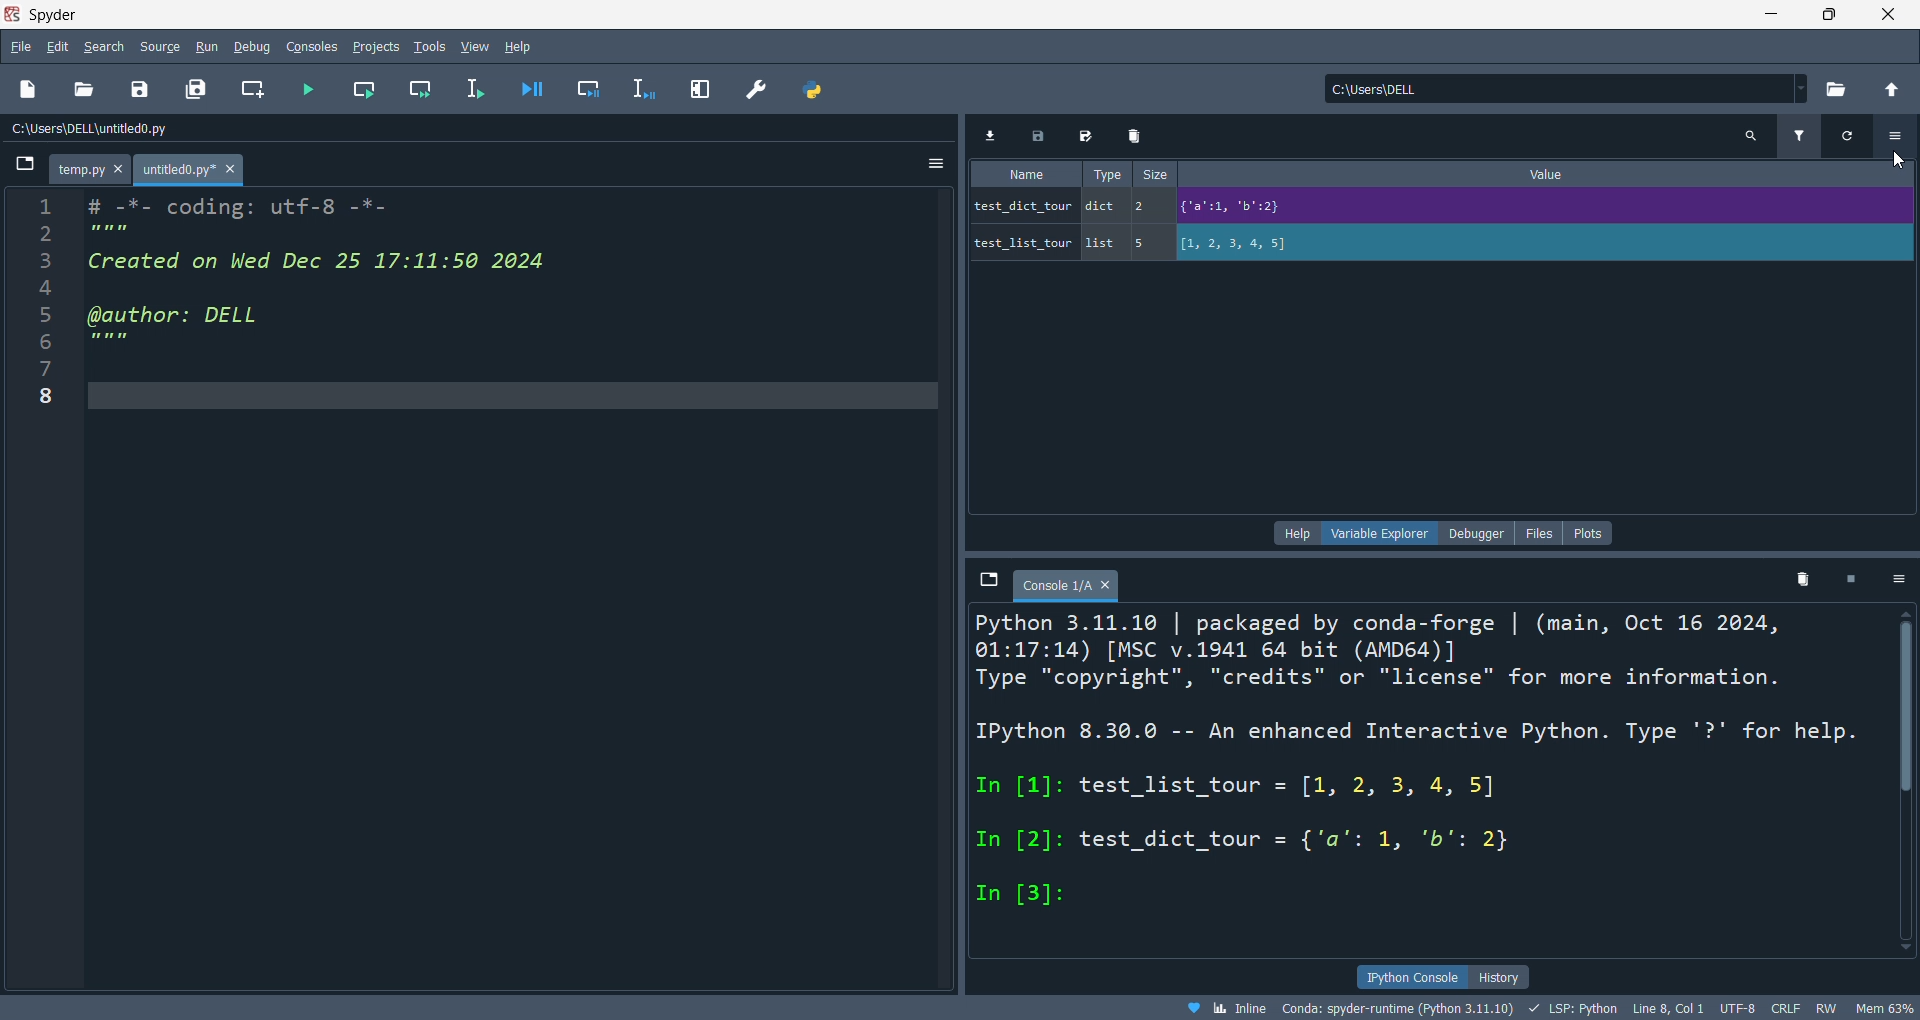  Describe the element at coordinates (1833, 1006) in the screenshot. I see `RW` at that location.